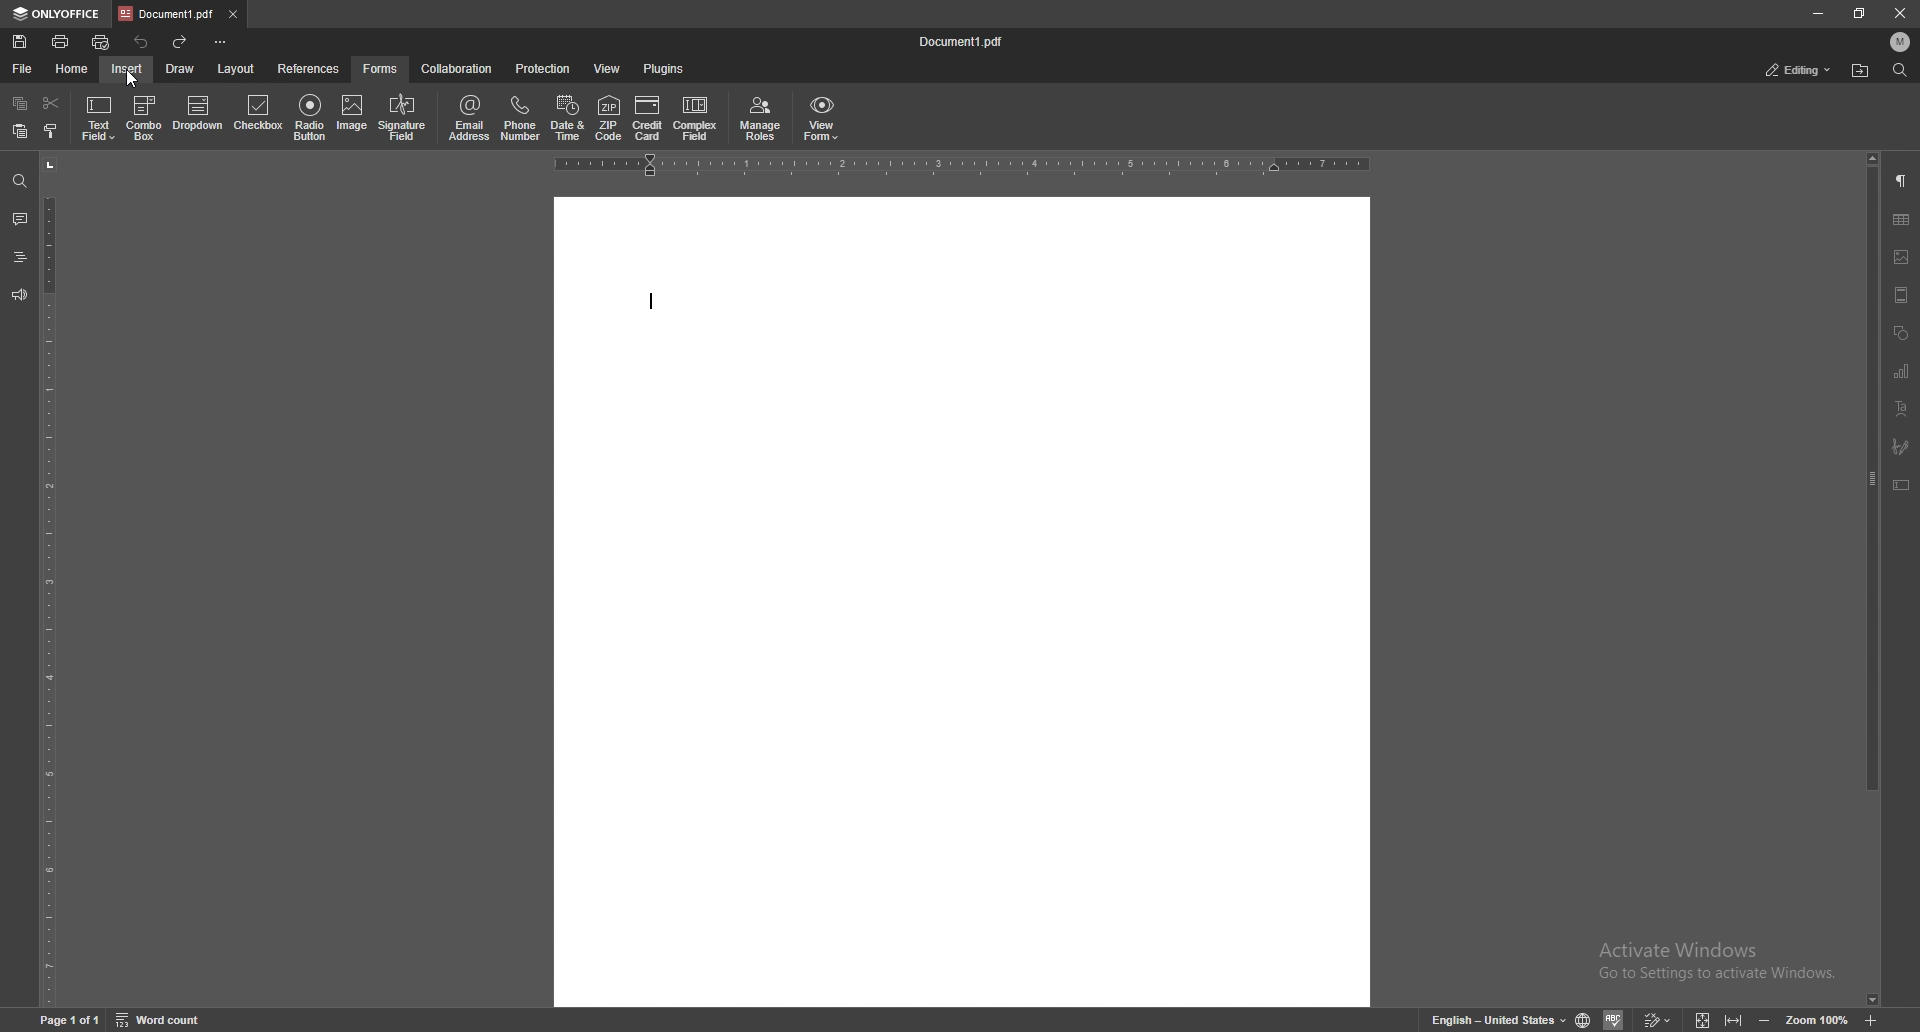 The height and width of the screenshot is (1032, 1920). I want to click on word count, so click(161, 1020).